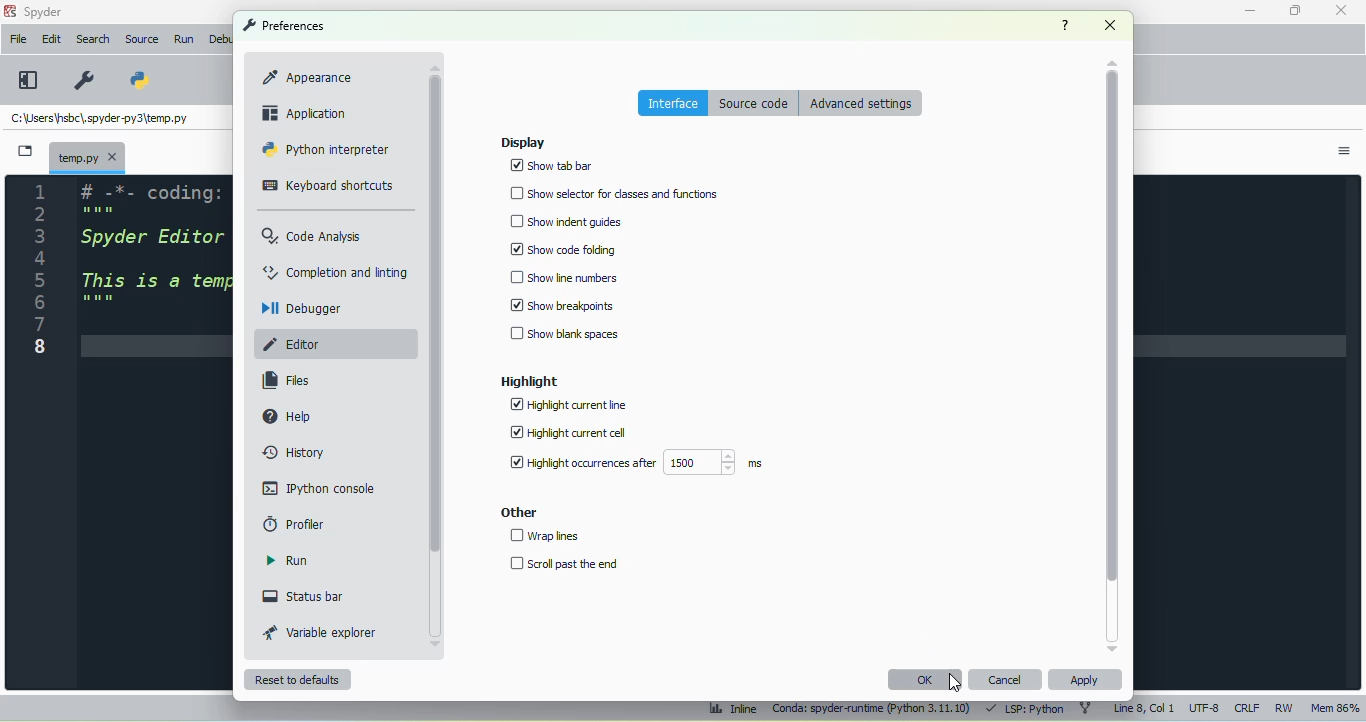  What do you see at coordinates (732, 709) in the screenshot?
I see `inline` at bounding box center [732, 709].